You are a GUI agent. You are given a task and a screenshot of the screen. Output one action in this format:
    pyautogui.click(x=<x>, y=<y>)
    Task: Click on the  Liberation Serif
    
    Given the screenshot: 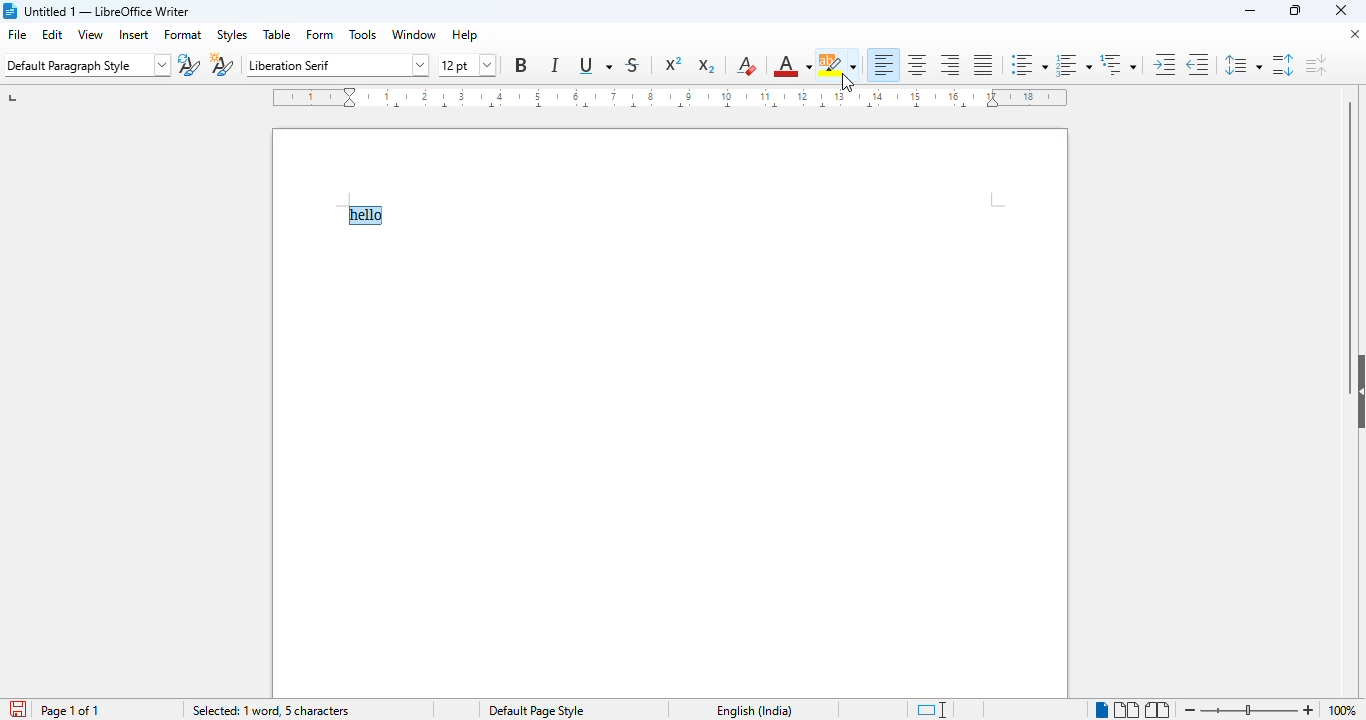 What is the action you would take?
    pyautogui.click(x=325, y=66)
    